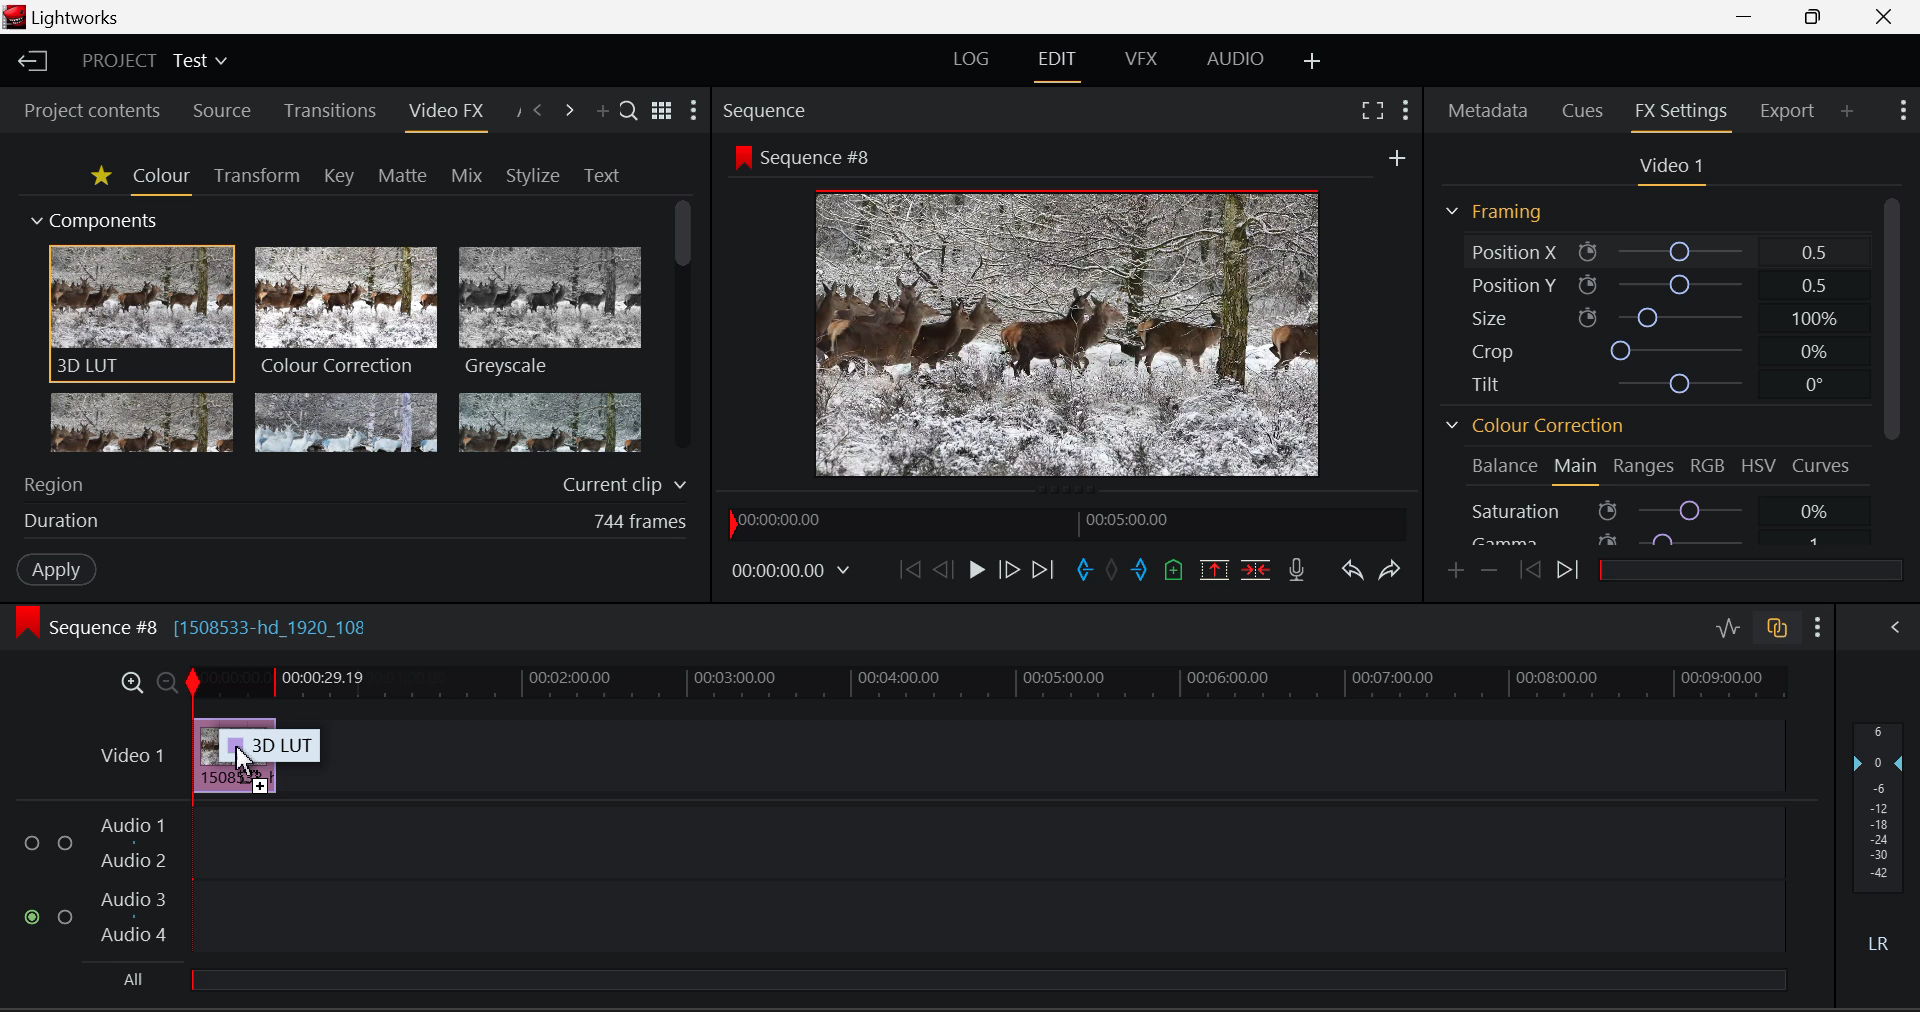 The width and height of the screenshot is (1920, 1012). What do you see at coordinates (1663, 317) in the screenshot?
I see `Size` at bounding box center [1663, 317].